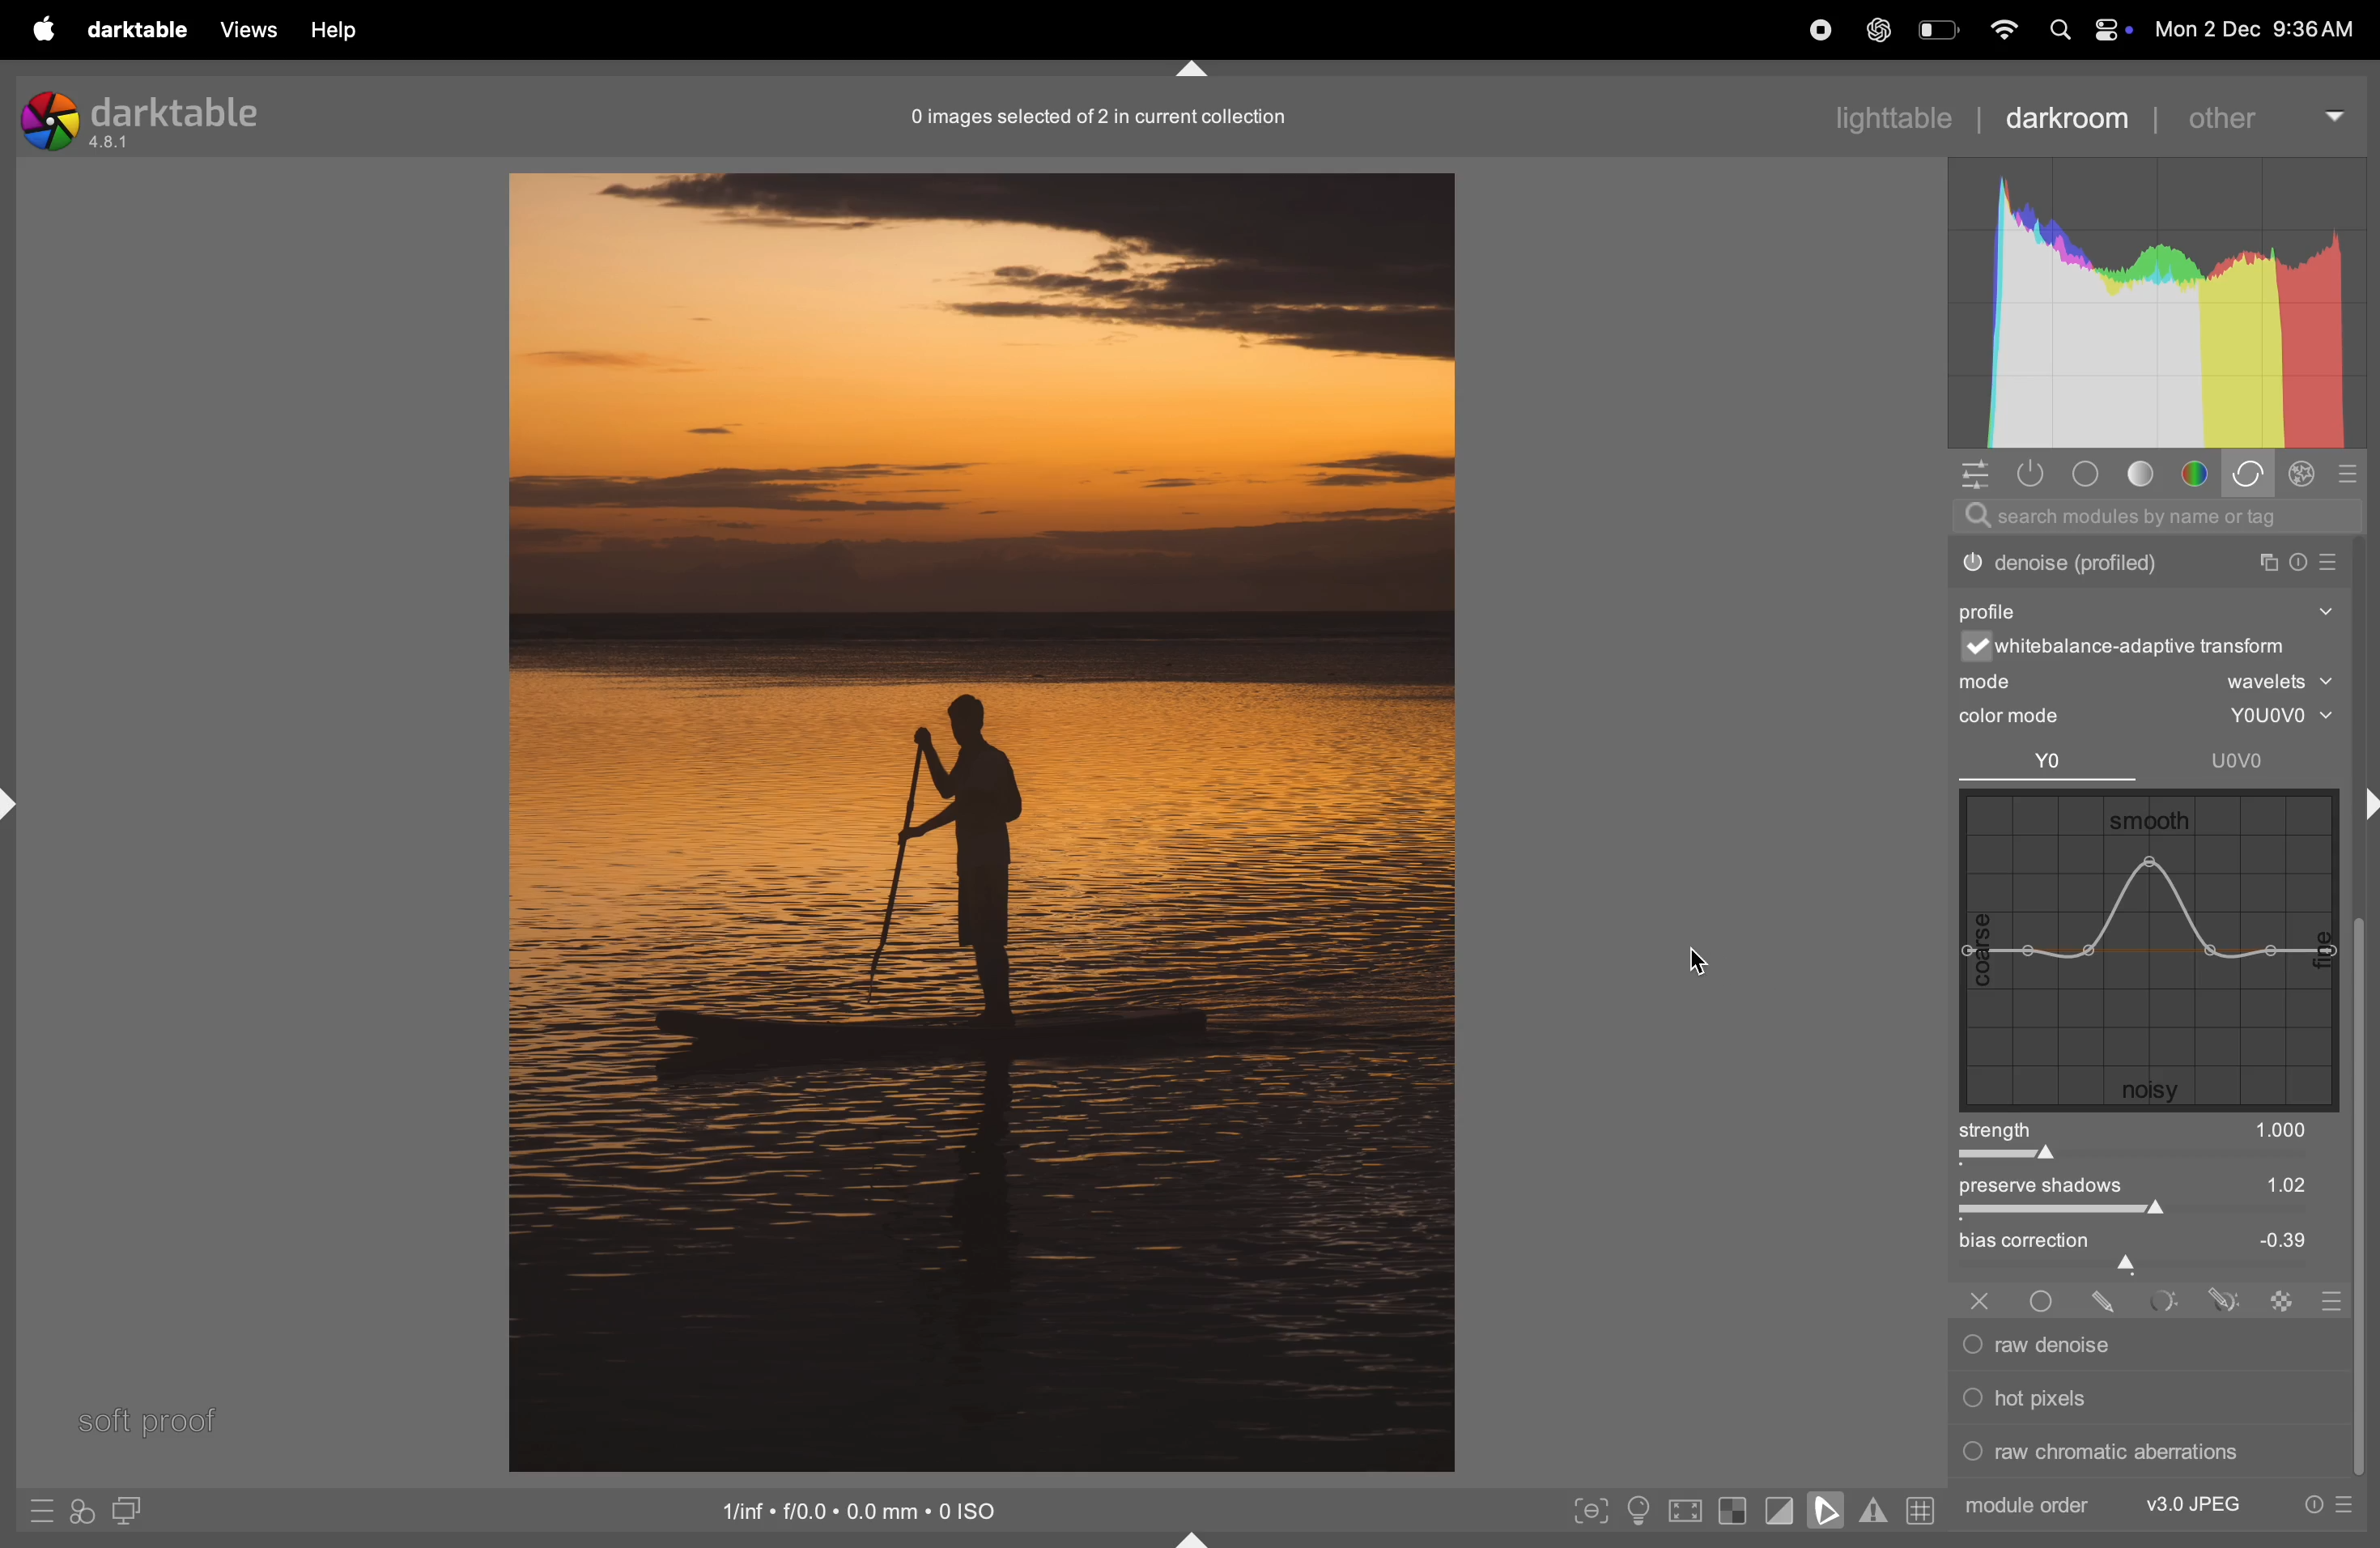  I want to click on iso, so click(865, 1509).